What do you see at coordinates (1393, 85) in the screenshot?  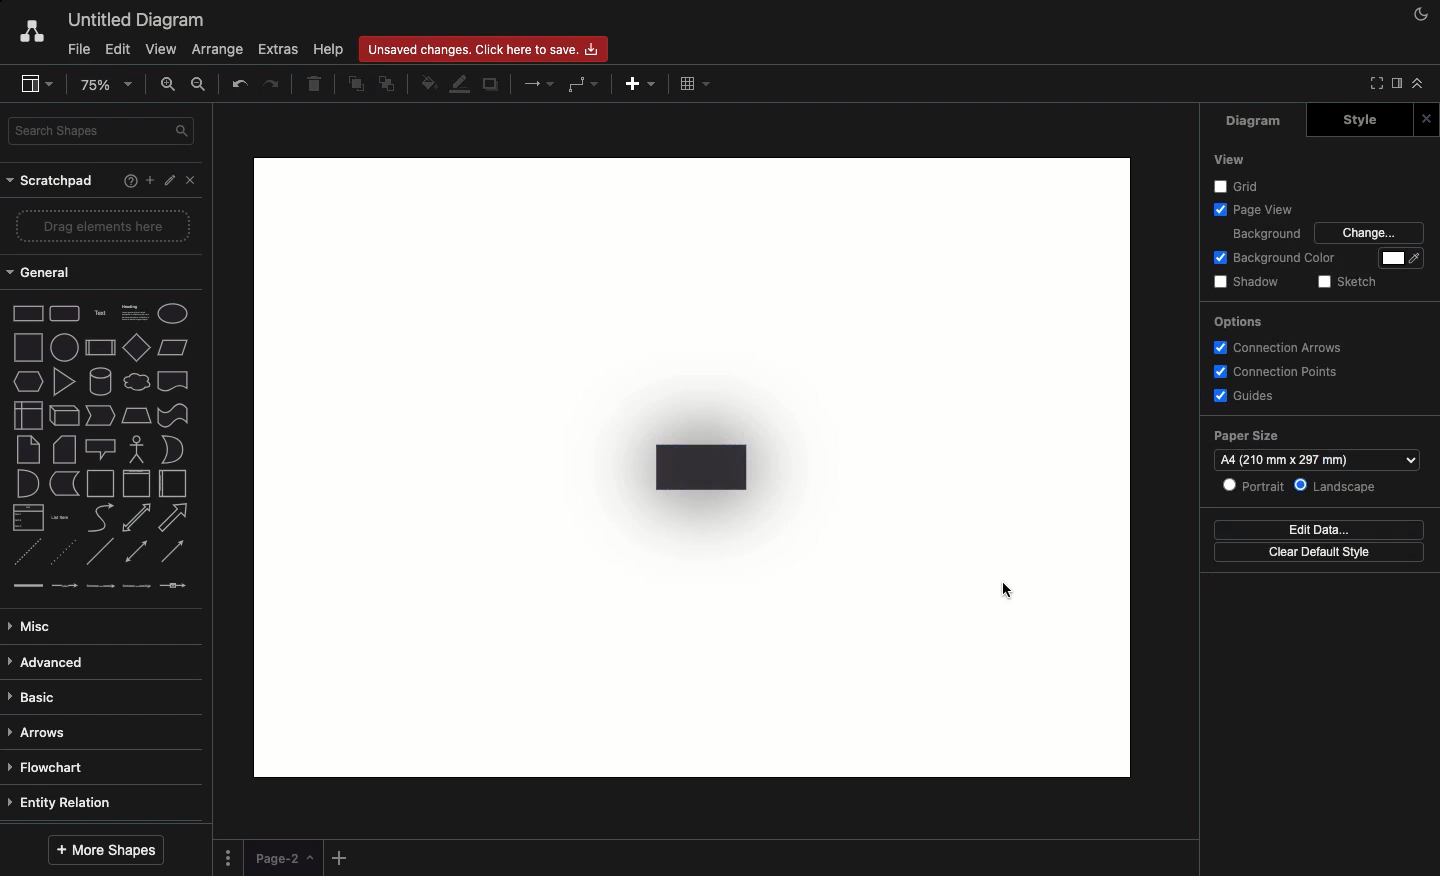 I see `Sidebar` at bounding box center [1393, 85].